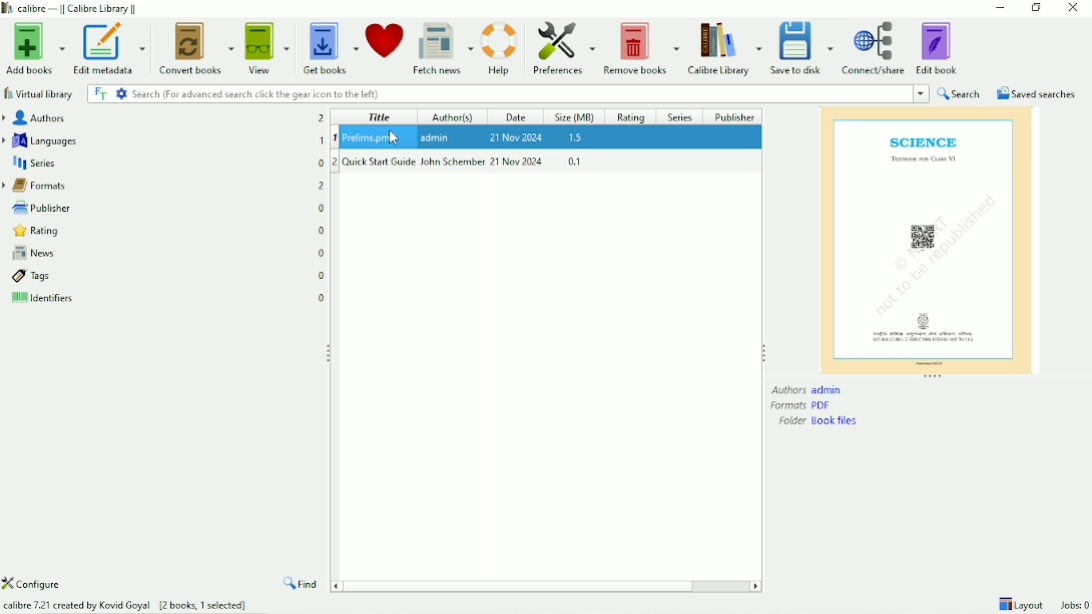  I want to click on Connect/share, so click(875, 49).